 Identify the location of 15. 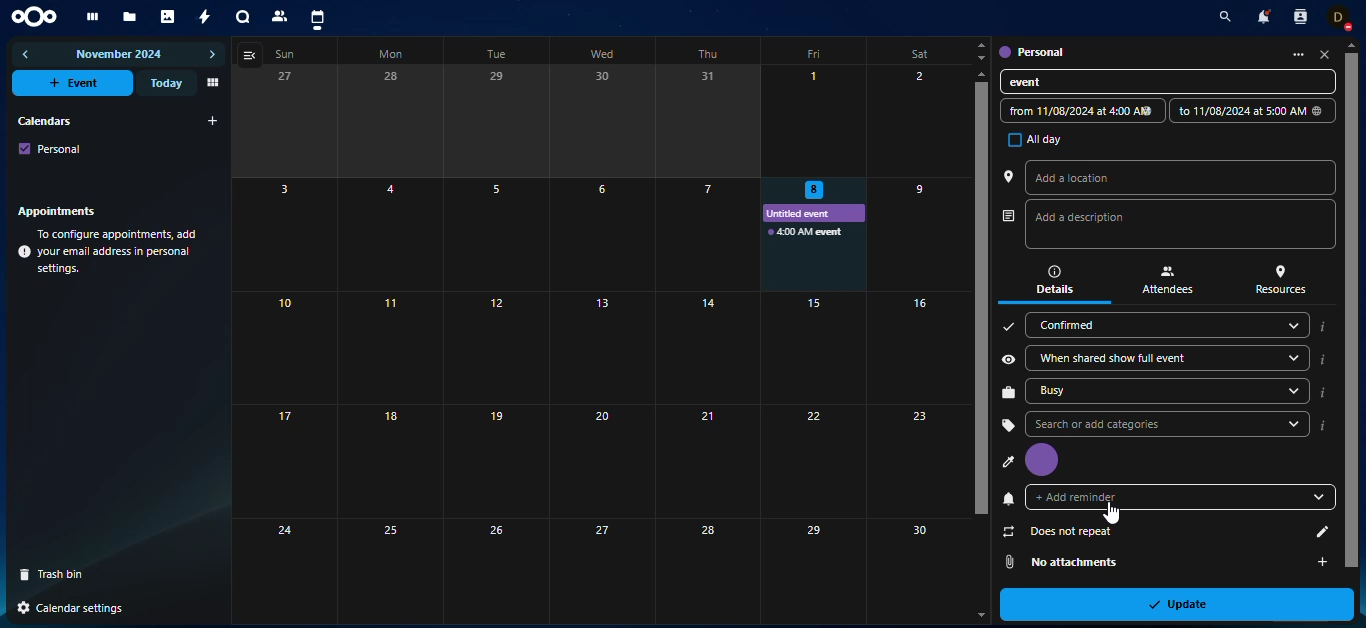
(812, 347).